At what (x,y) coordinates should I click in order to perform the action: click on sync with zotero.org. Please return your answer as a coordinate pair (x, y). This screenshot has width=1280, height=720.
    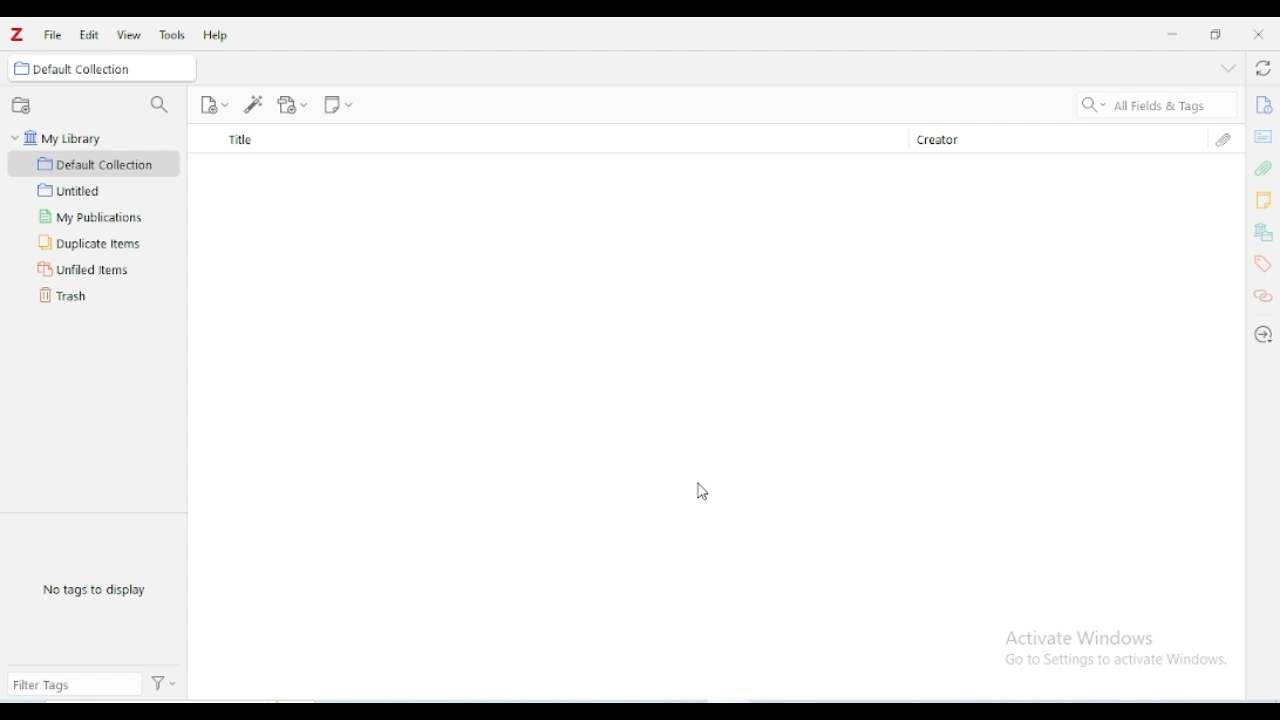
    Looking at the image, I should click on (1263, 69).